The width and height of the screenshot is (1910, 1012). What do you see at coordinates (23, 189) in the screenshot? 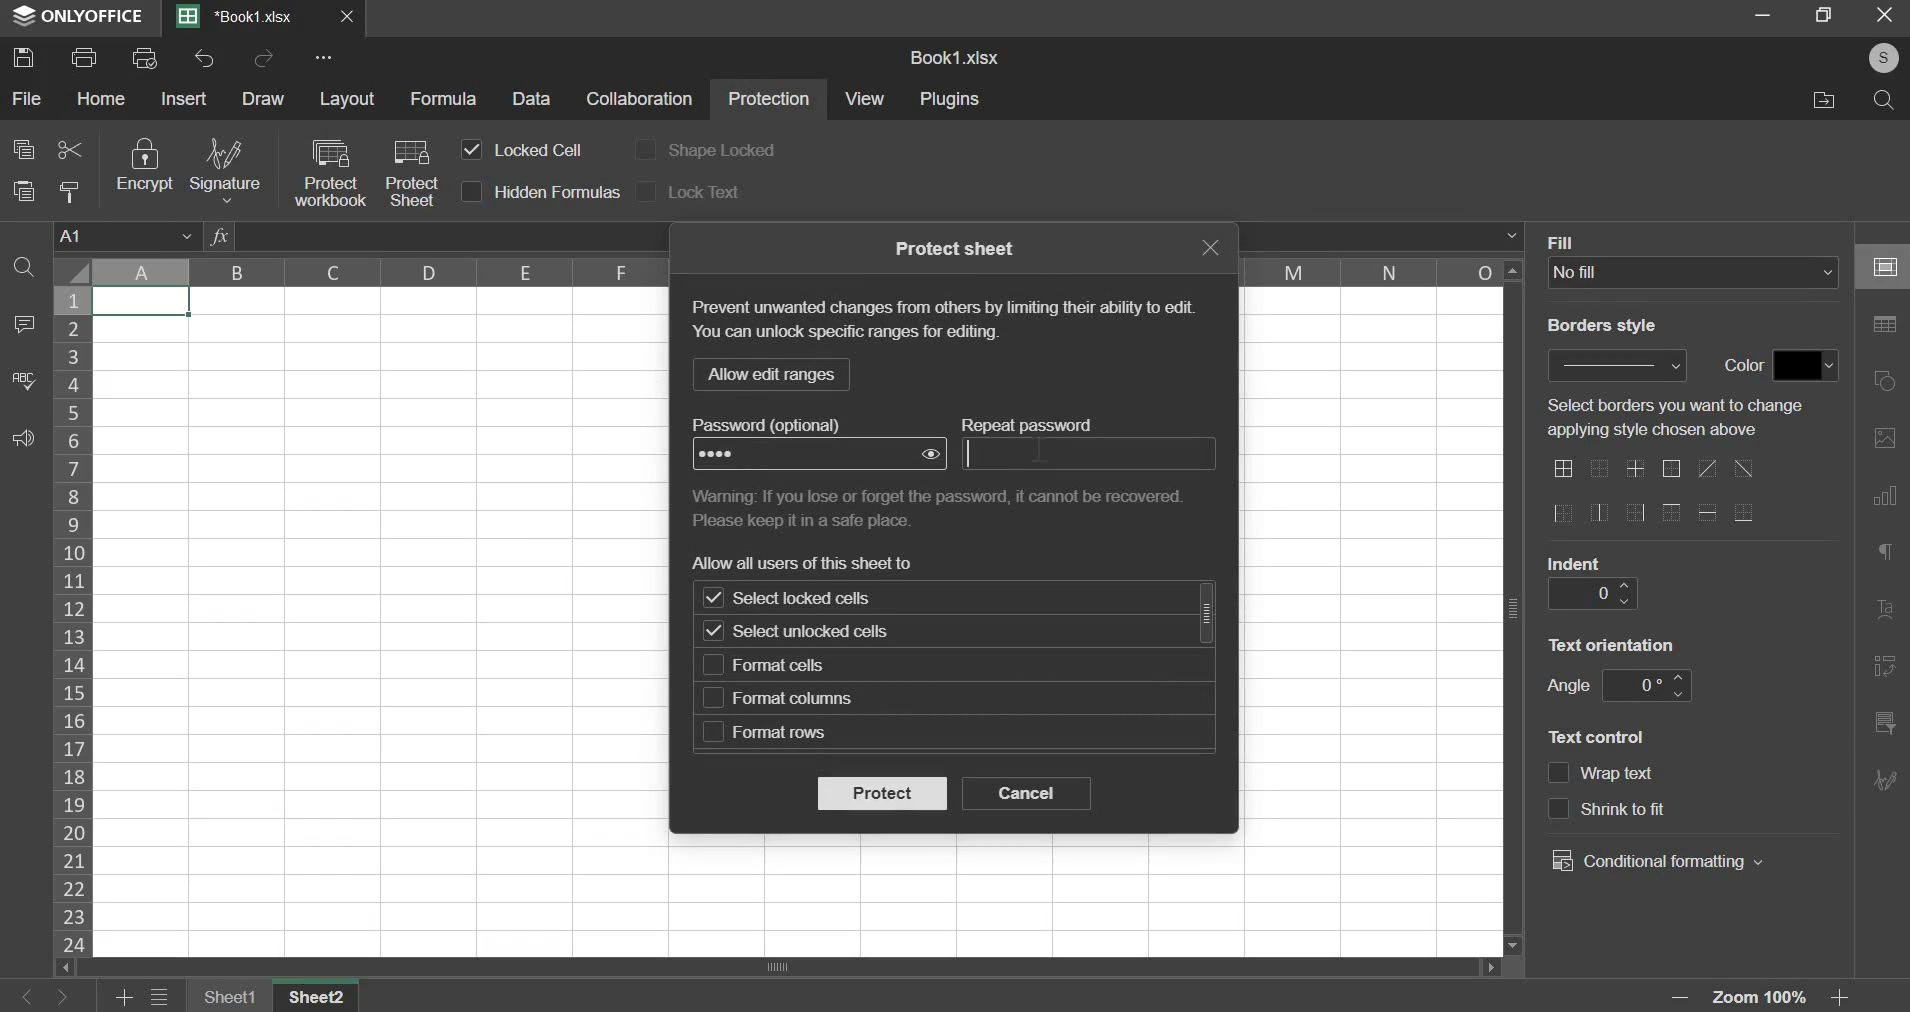
I see `paste` at bounding box center [23, 189].